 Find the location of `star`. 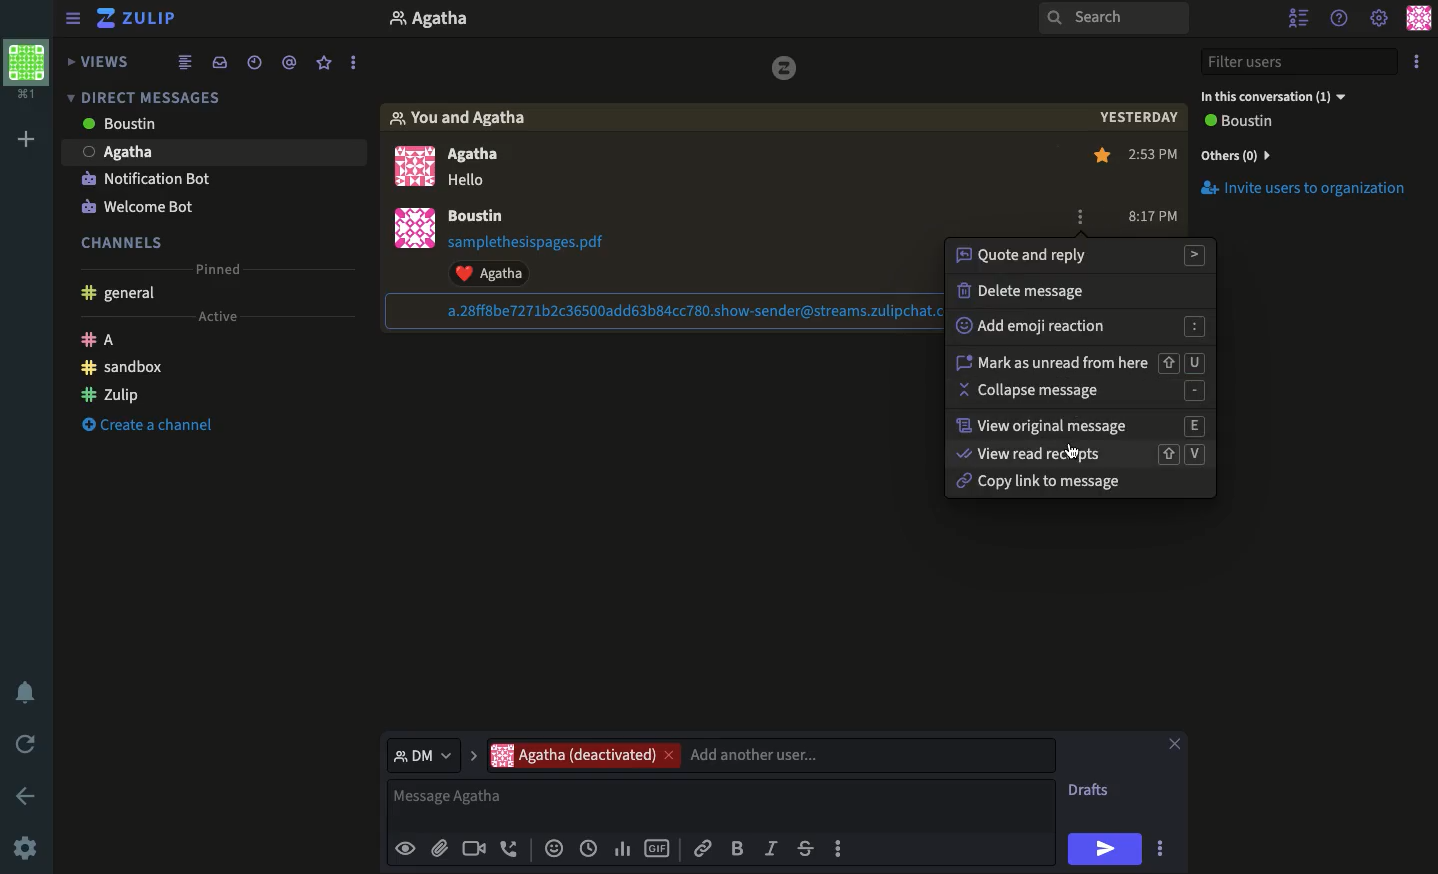

star is located at coordinates (1103, 158).